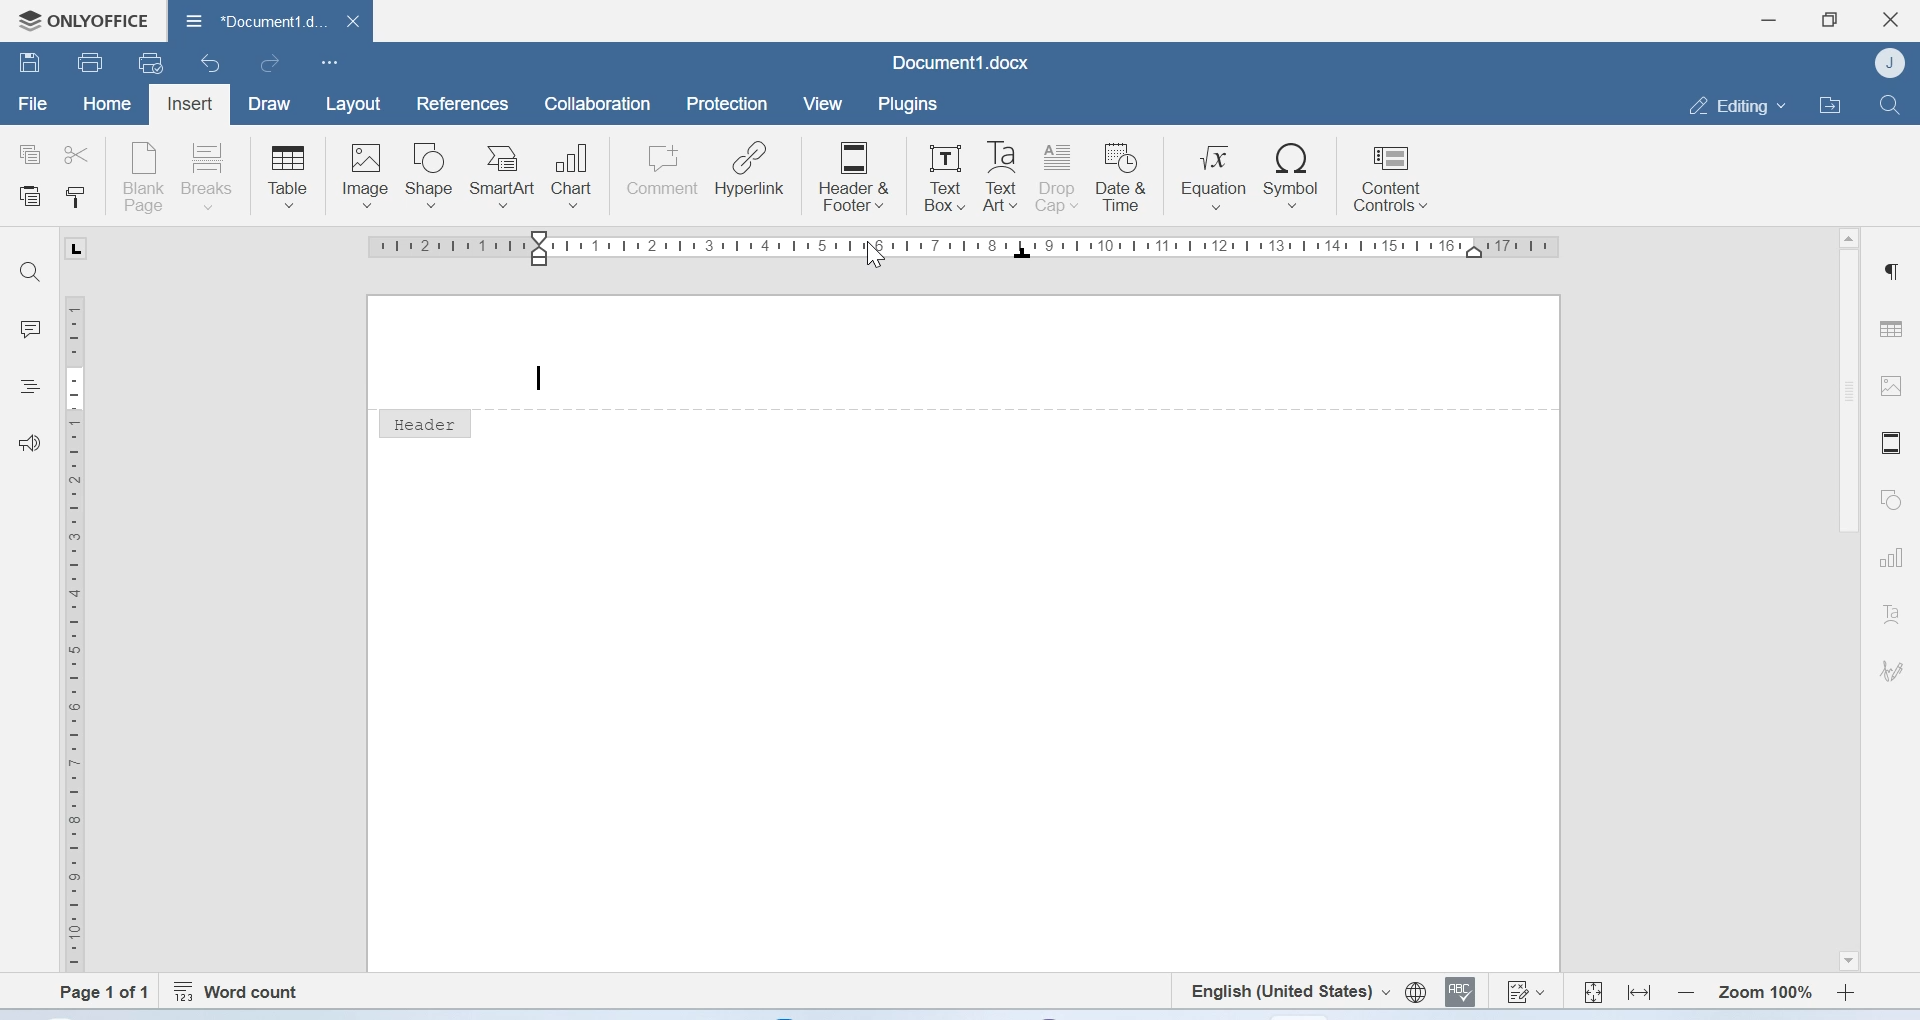 The width and height of the screenshot is (1920, 1020). I want to click on Find, so click(1890, 104).